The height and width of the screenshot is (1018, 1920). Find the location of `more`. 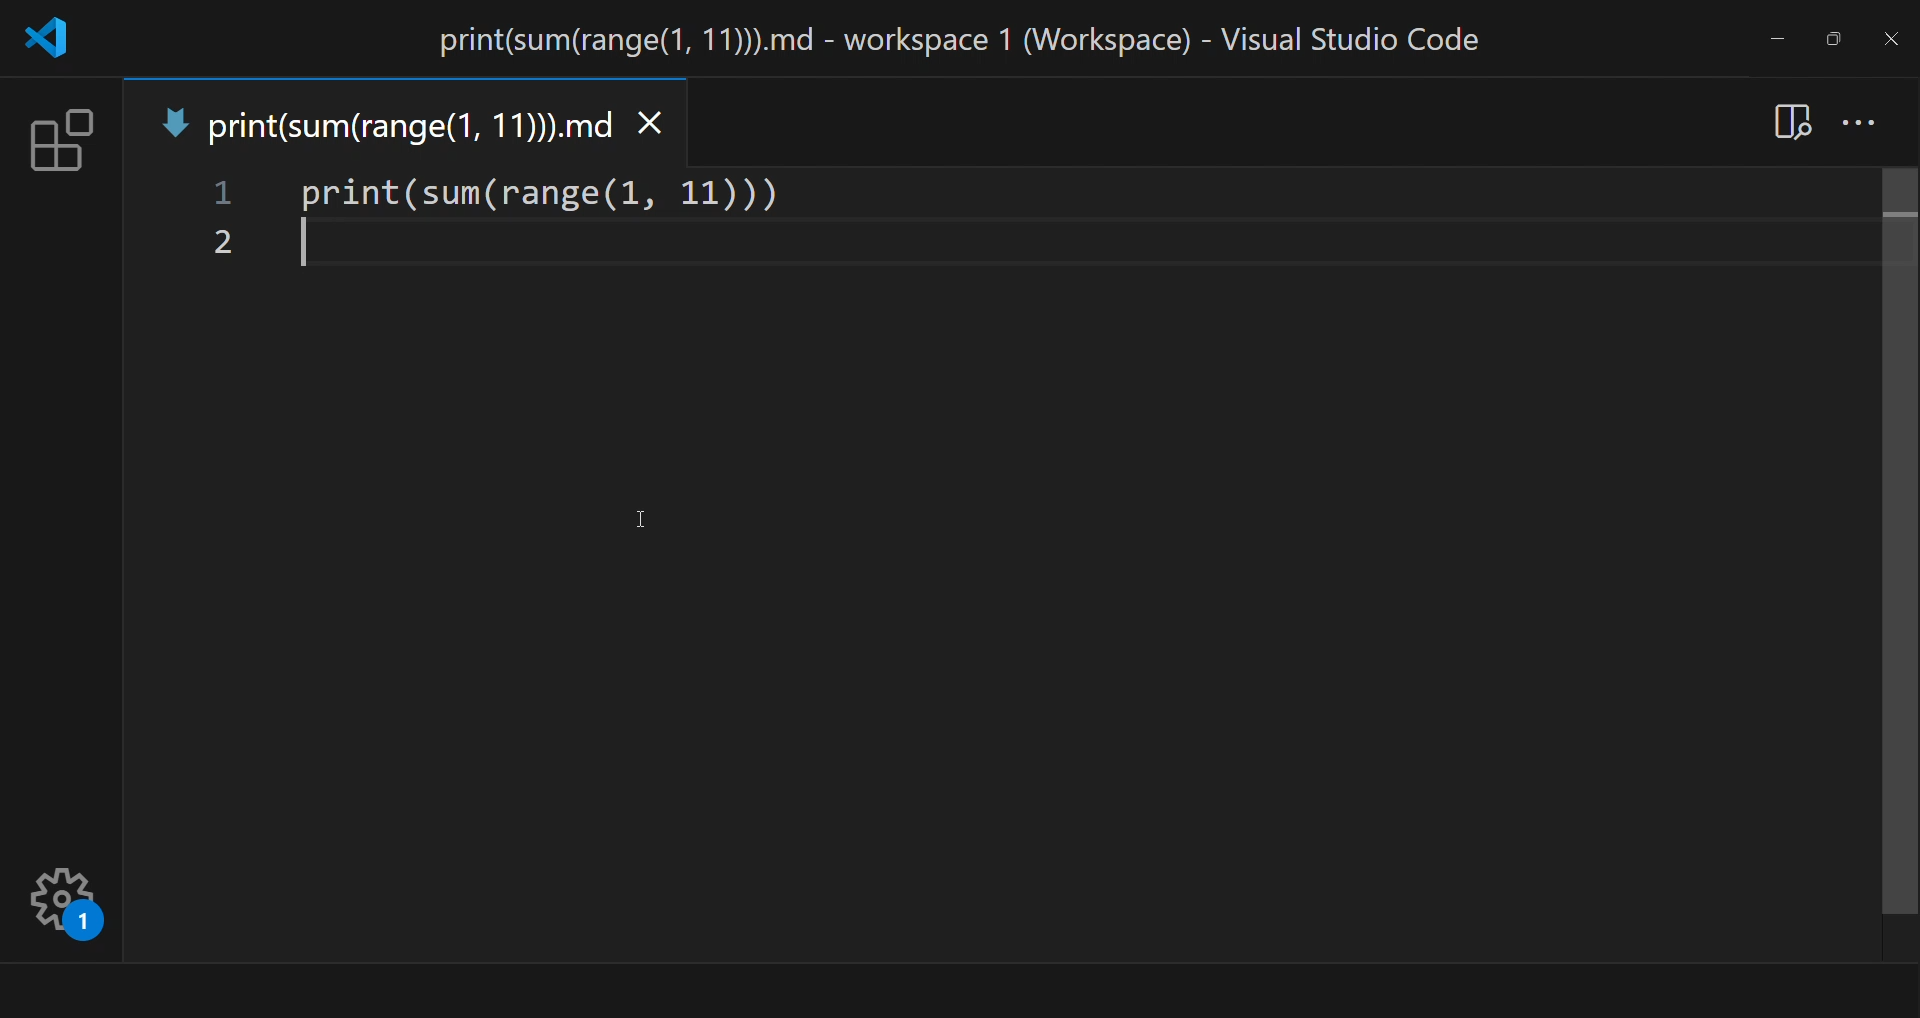

more is located at coordinates (1857, 127).